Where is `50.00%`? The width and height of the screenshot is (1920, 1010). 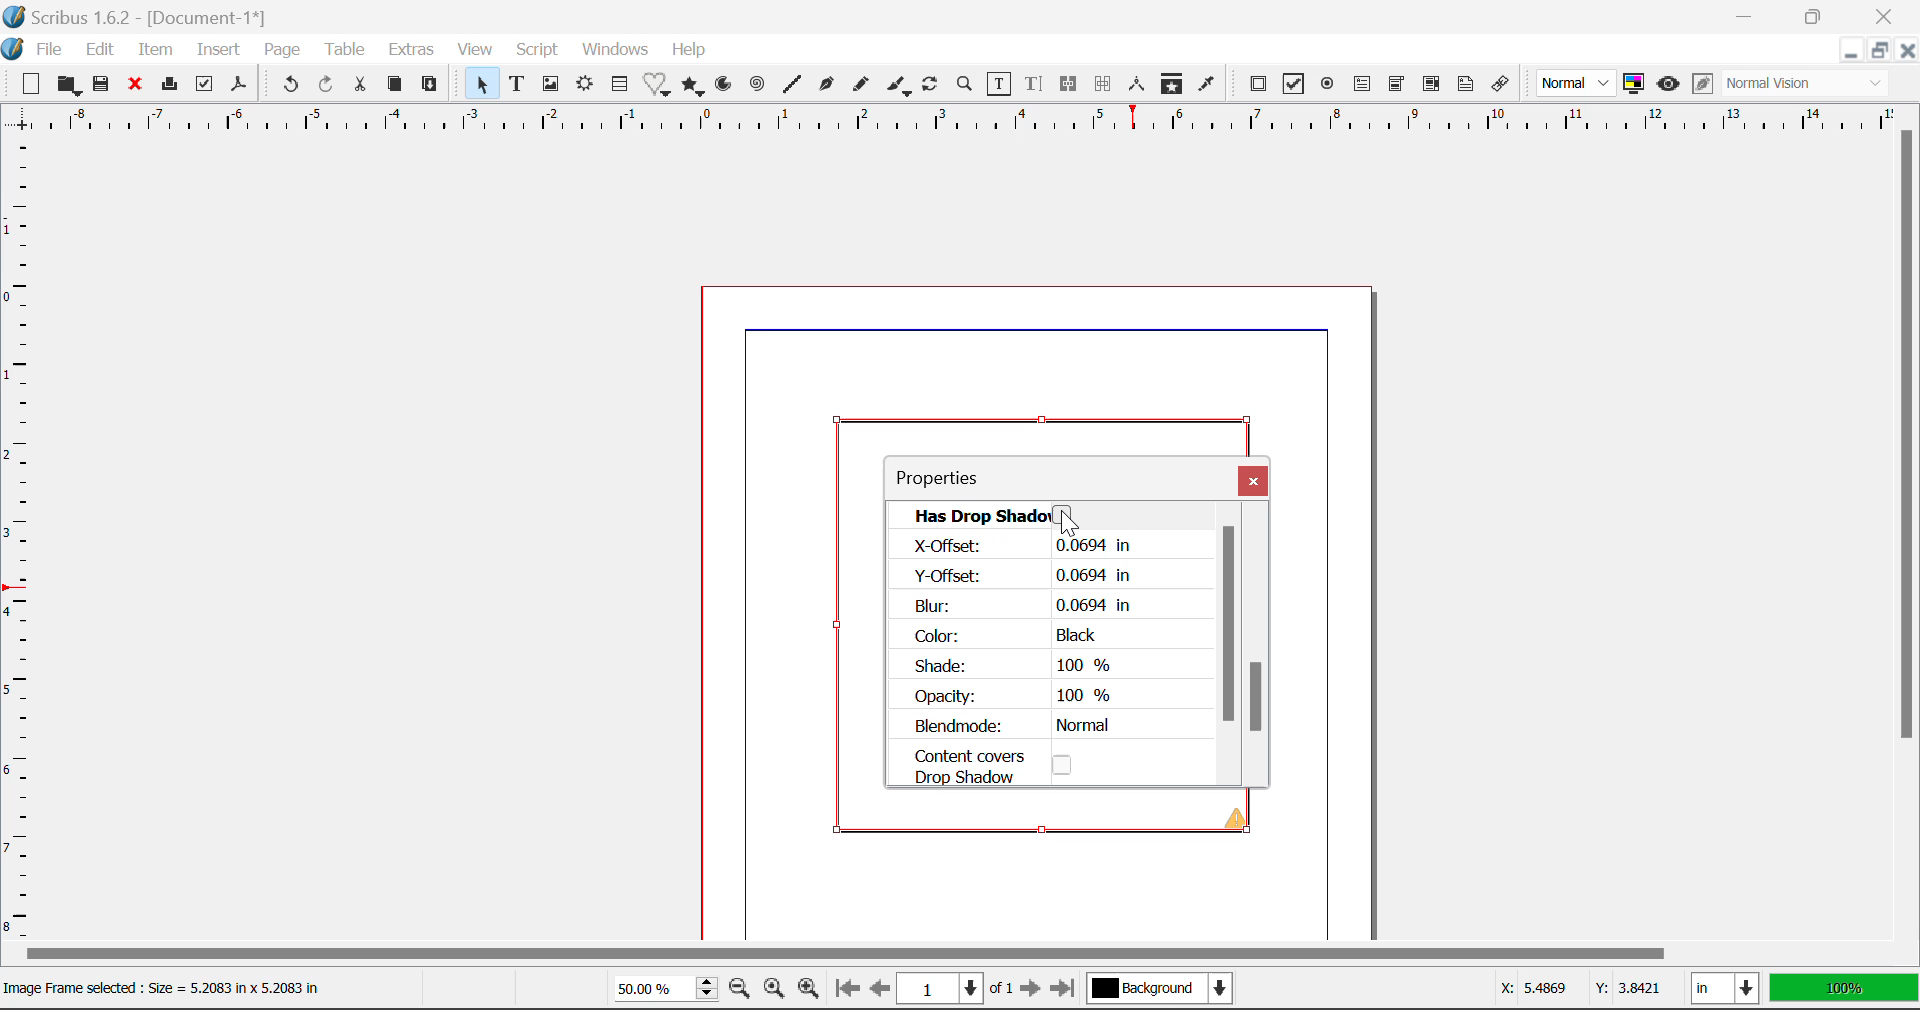
50.00% is located at coordinates (661, 987).